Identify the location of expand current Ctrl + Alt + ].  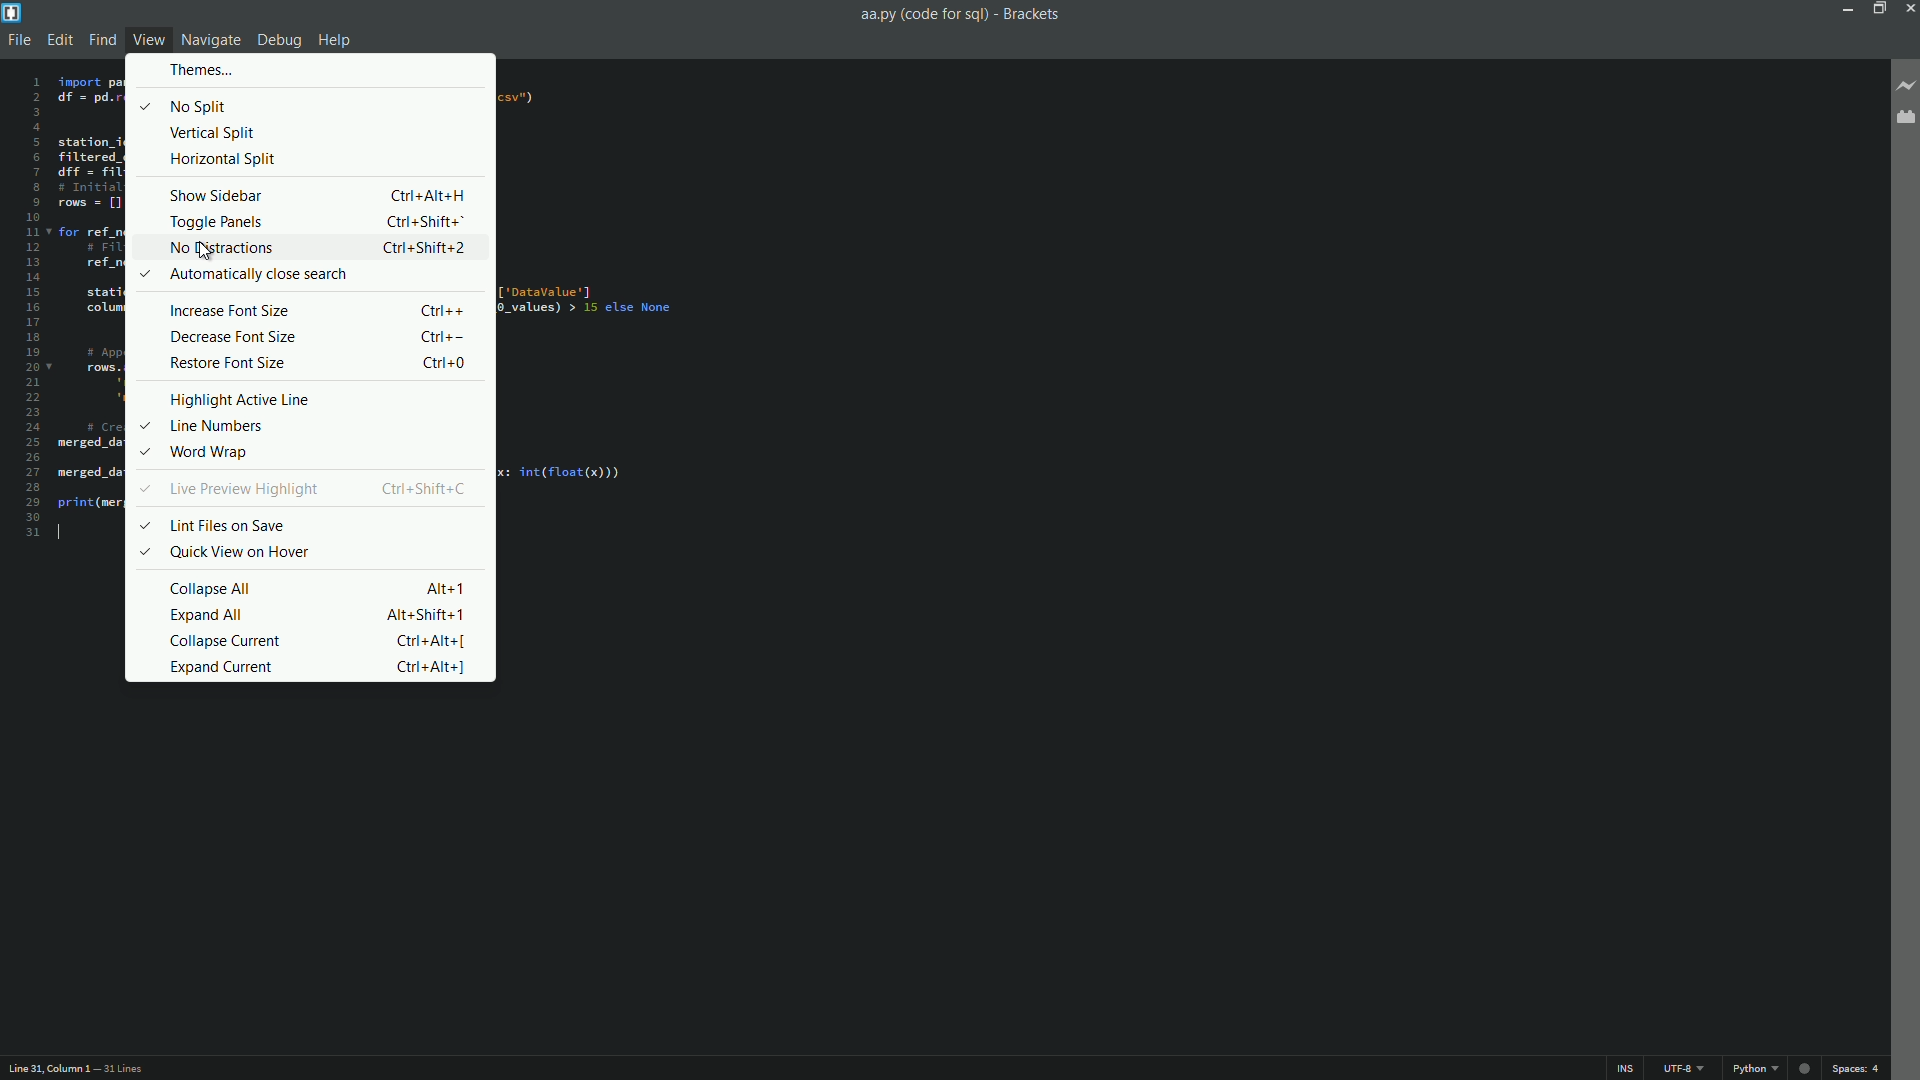
(319, 666).